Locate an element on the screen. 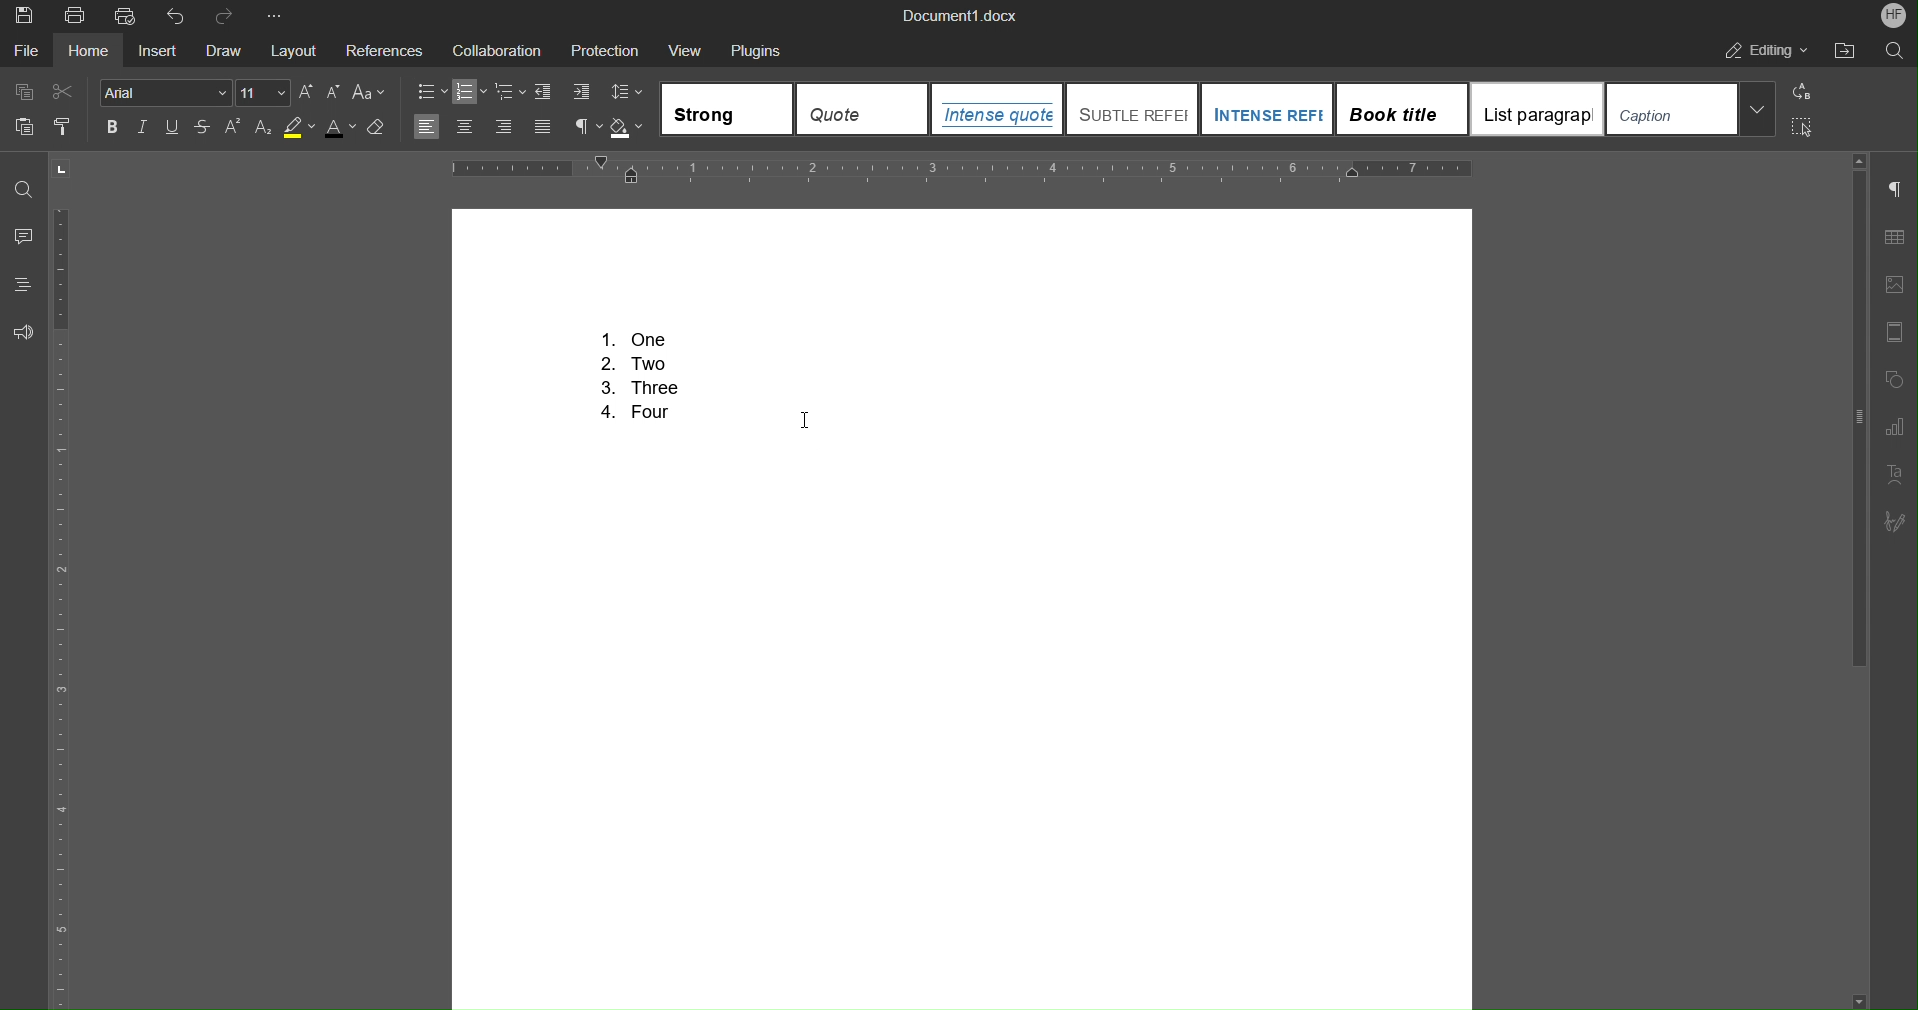 Image resolution: width=1918 pixels, height=1010 pixels. Save is located at coordinates (18, 13).